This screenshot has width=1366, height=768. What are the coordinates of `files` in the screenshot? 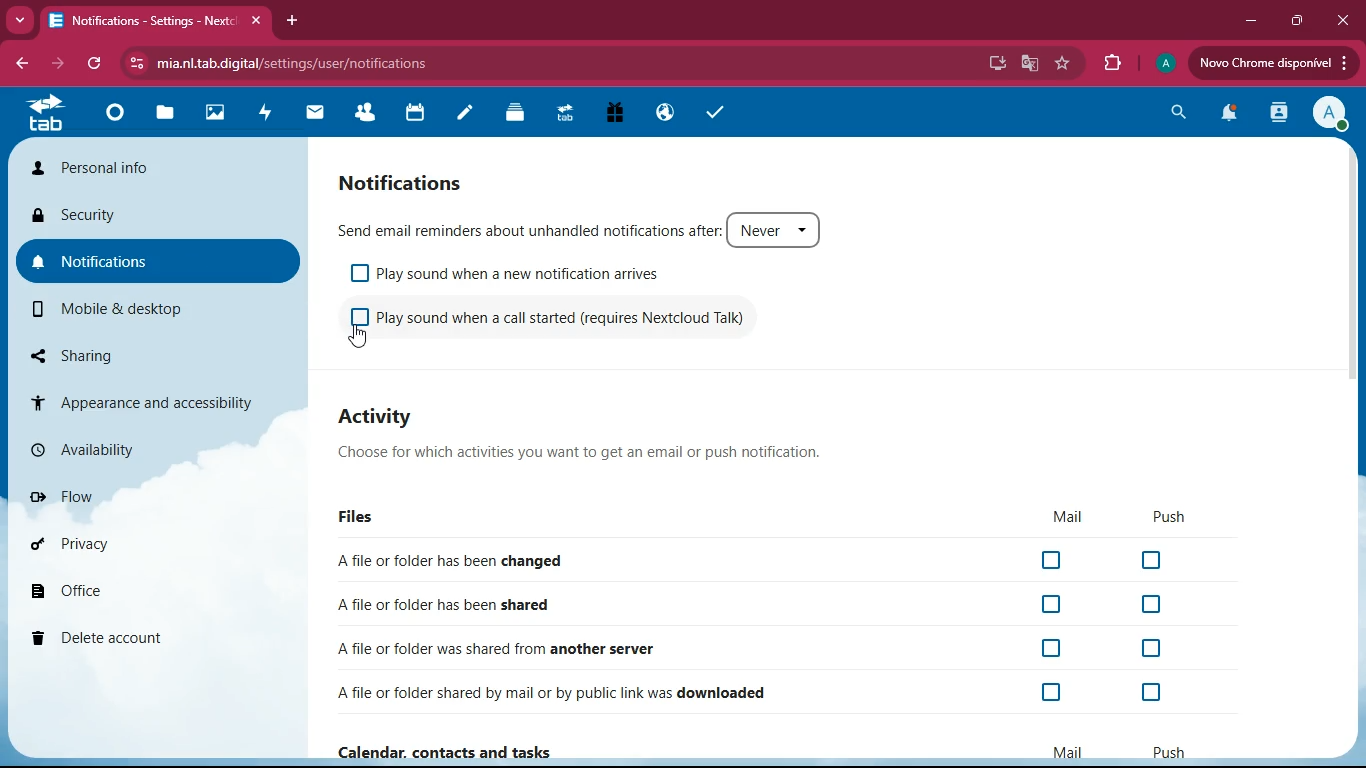 It's located at (169, 112).